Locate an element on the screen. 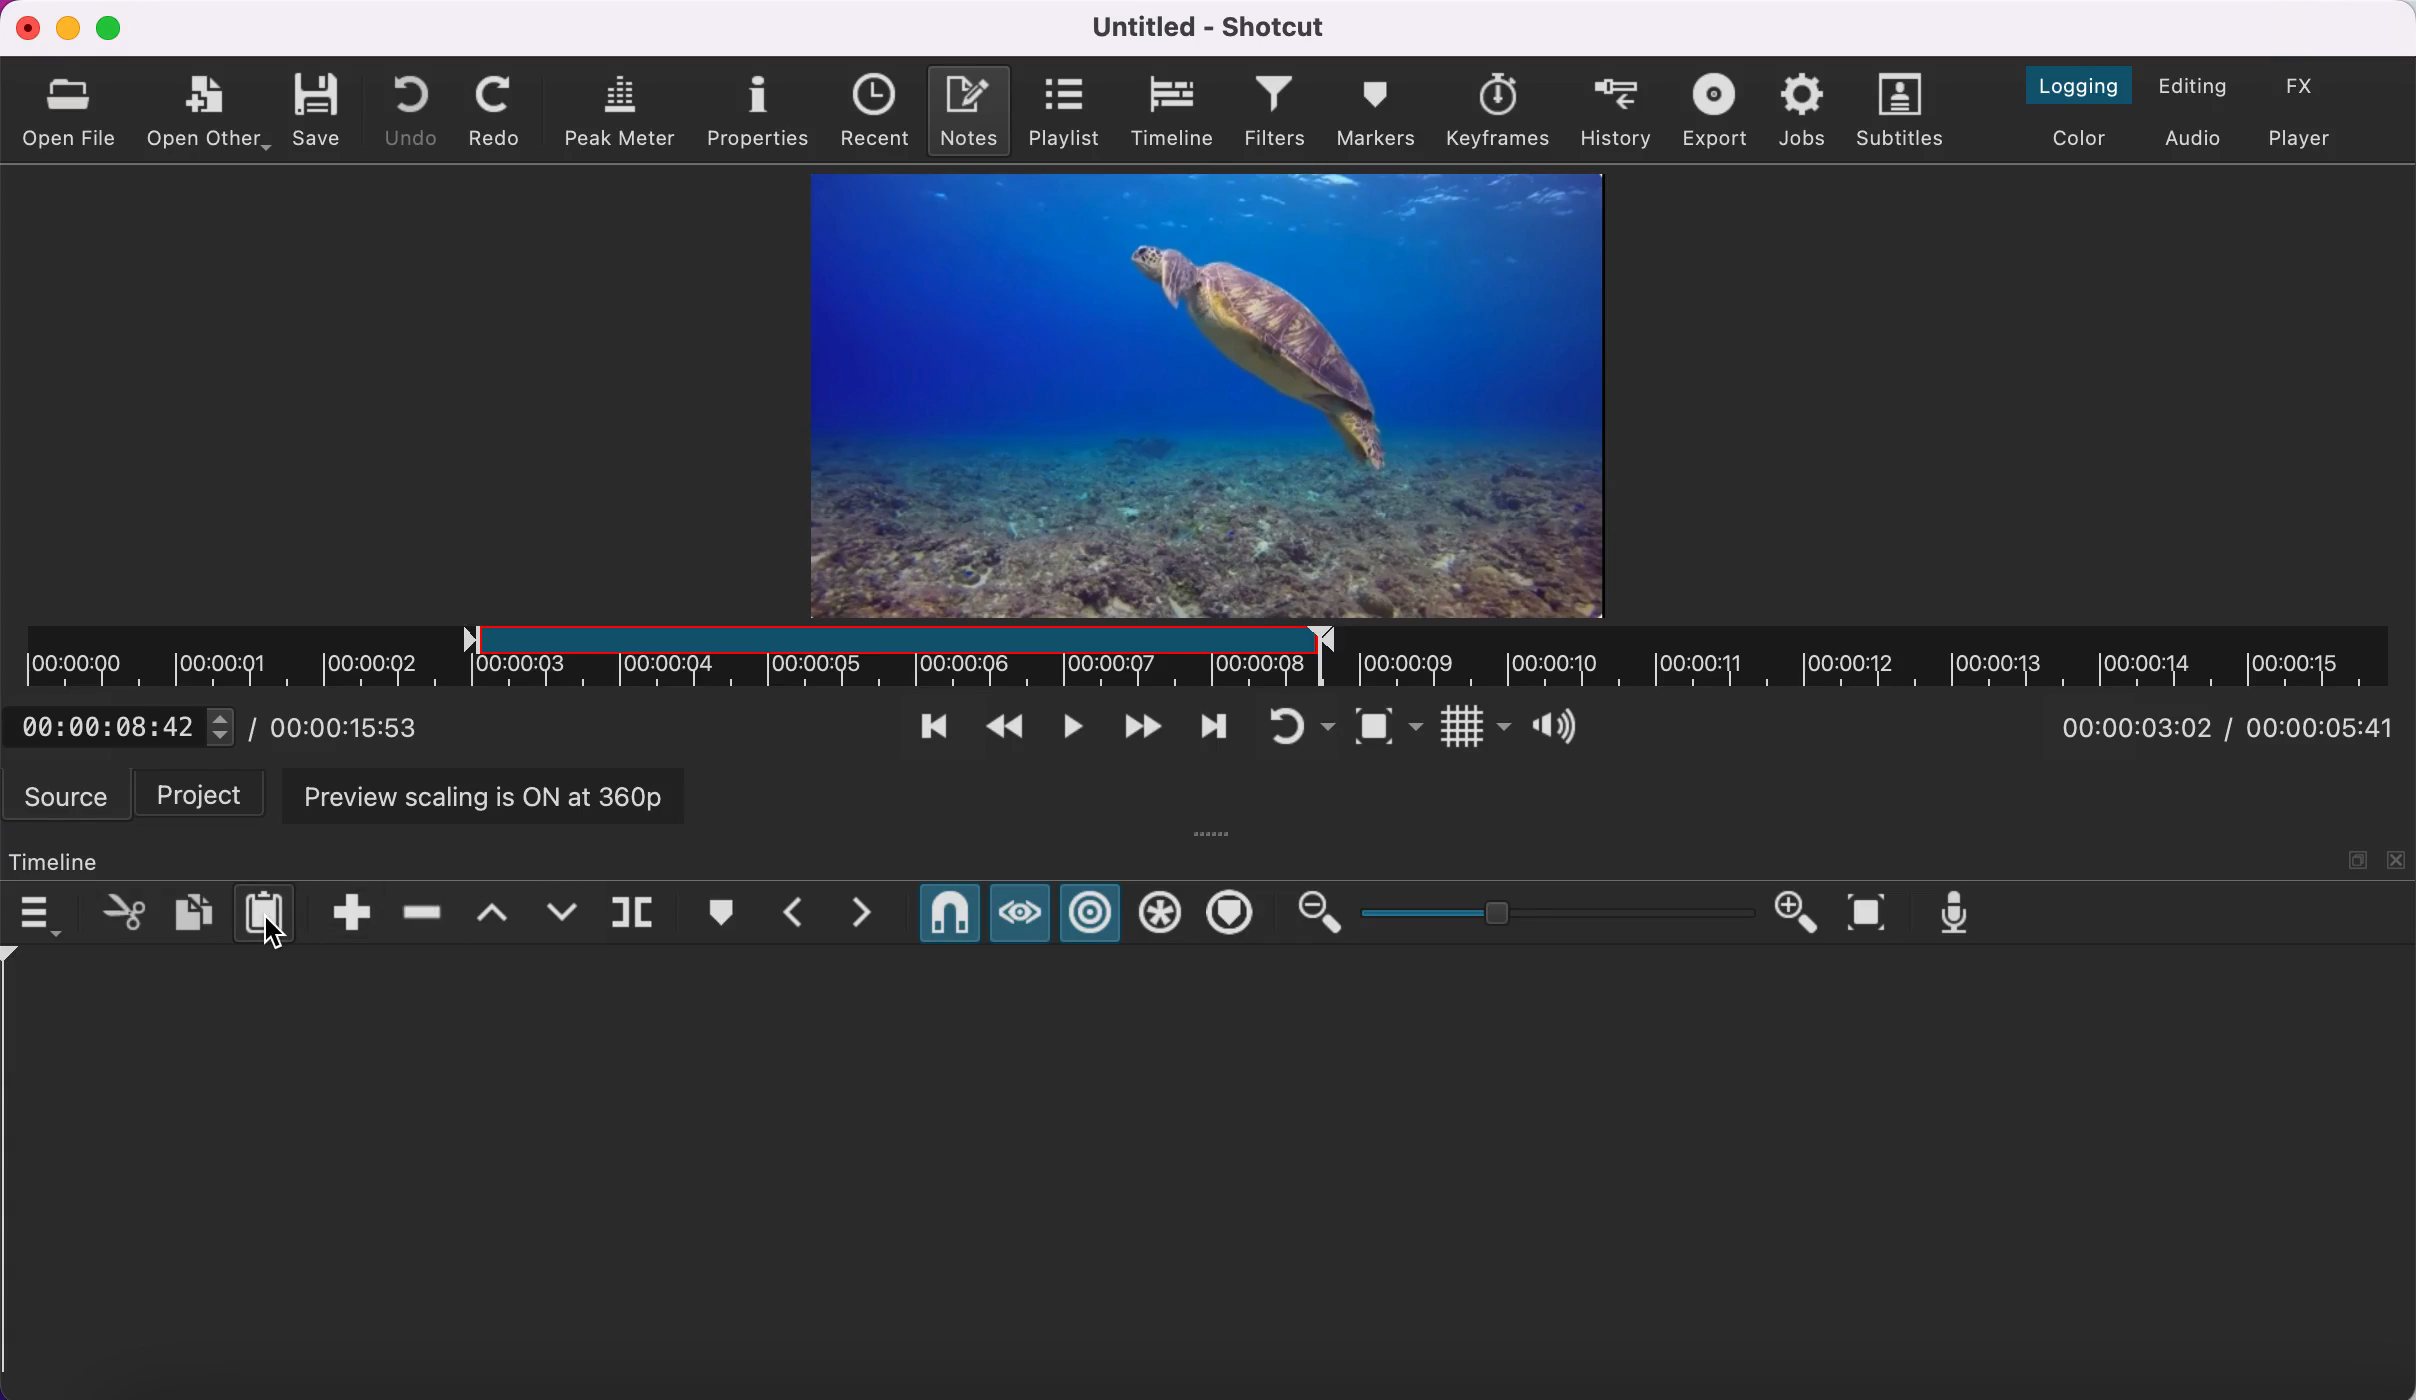  keyframes is located at coordinates (1501, 109).